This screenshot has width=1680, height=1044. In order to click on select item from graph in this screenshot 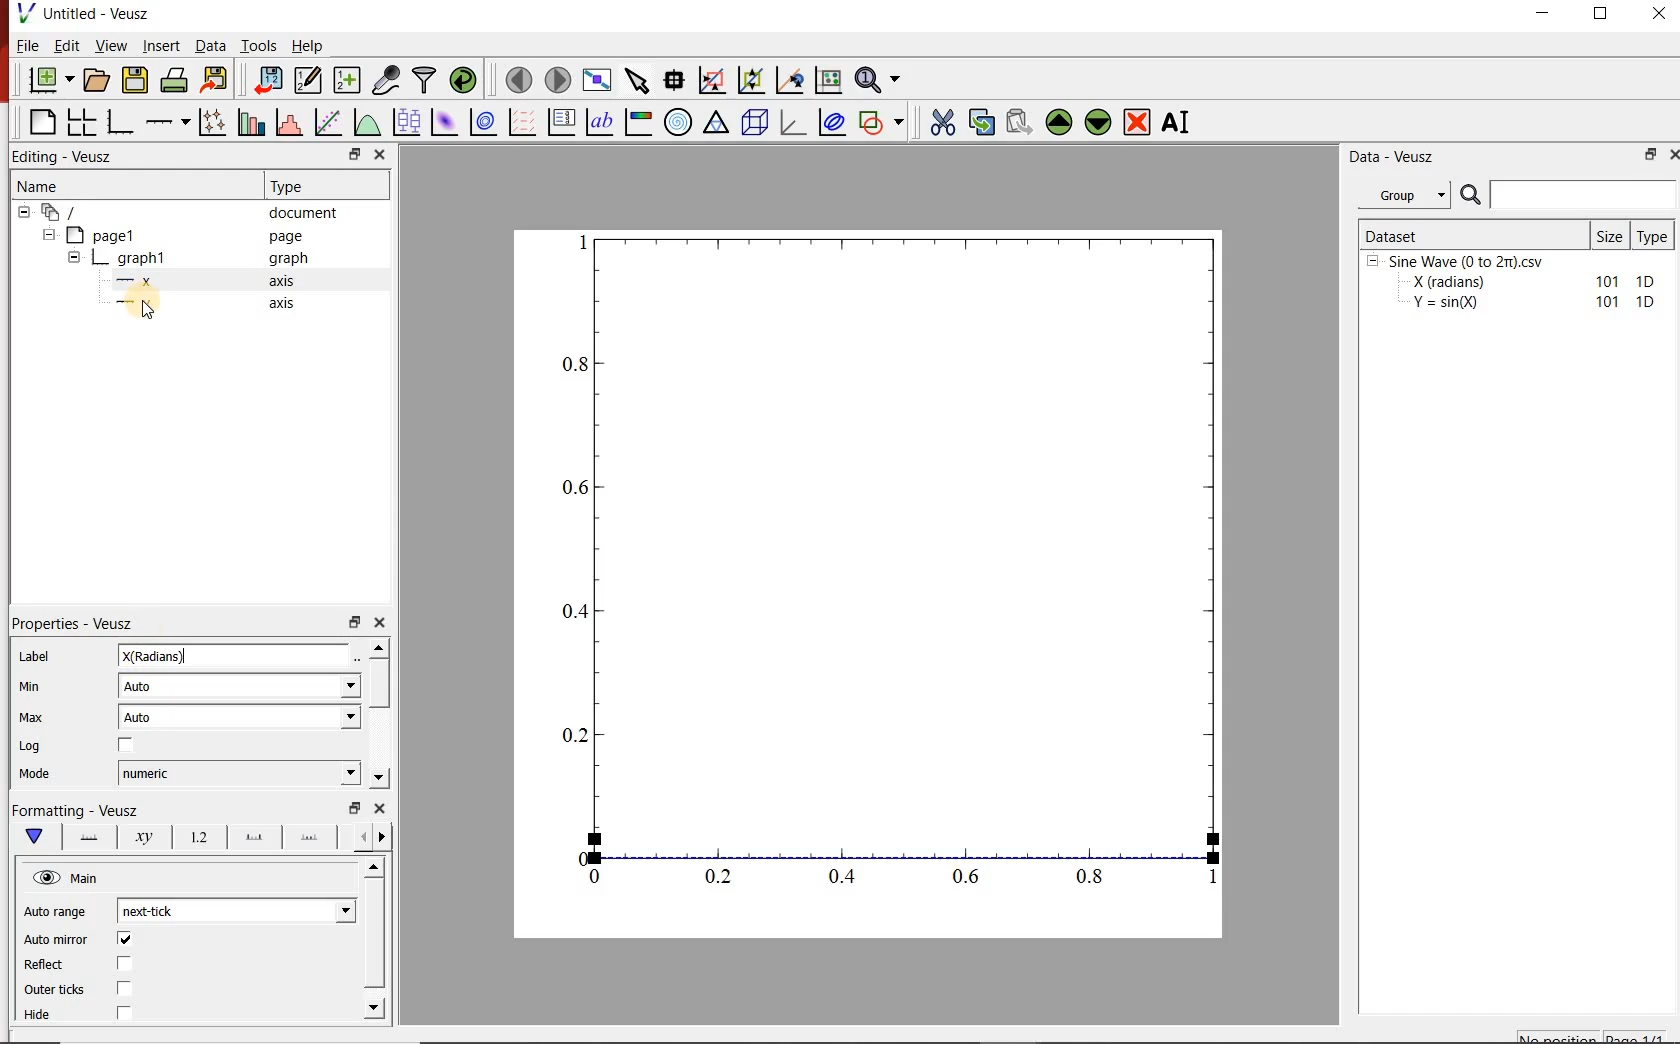, I will do `click(638, 78)`.